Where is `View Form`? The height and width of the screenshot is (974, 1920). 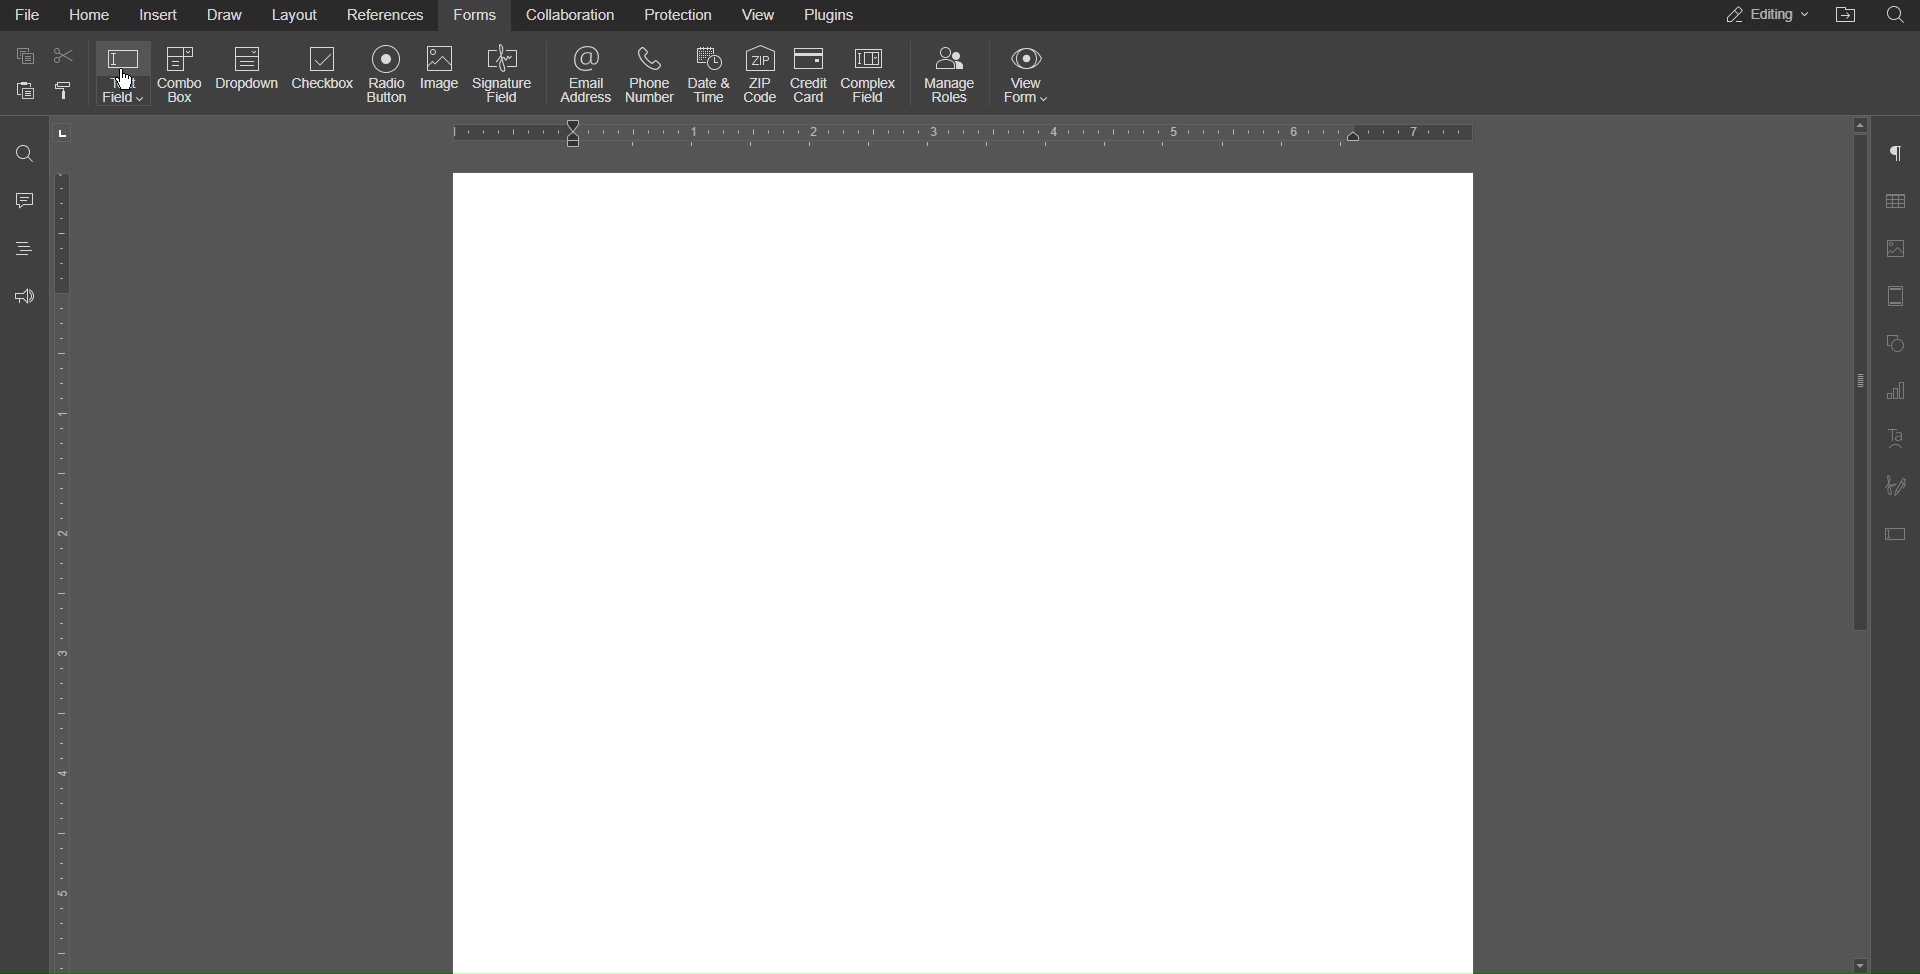
View Form is located at coordinates (1031, 77).